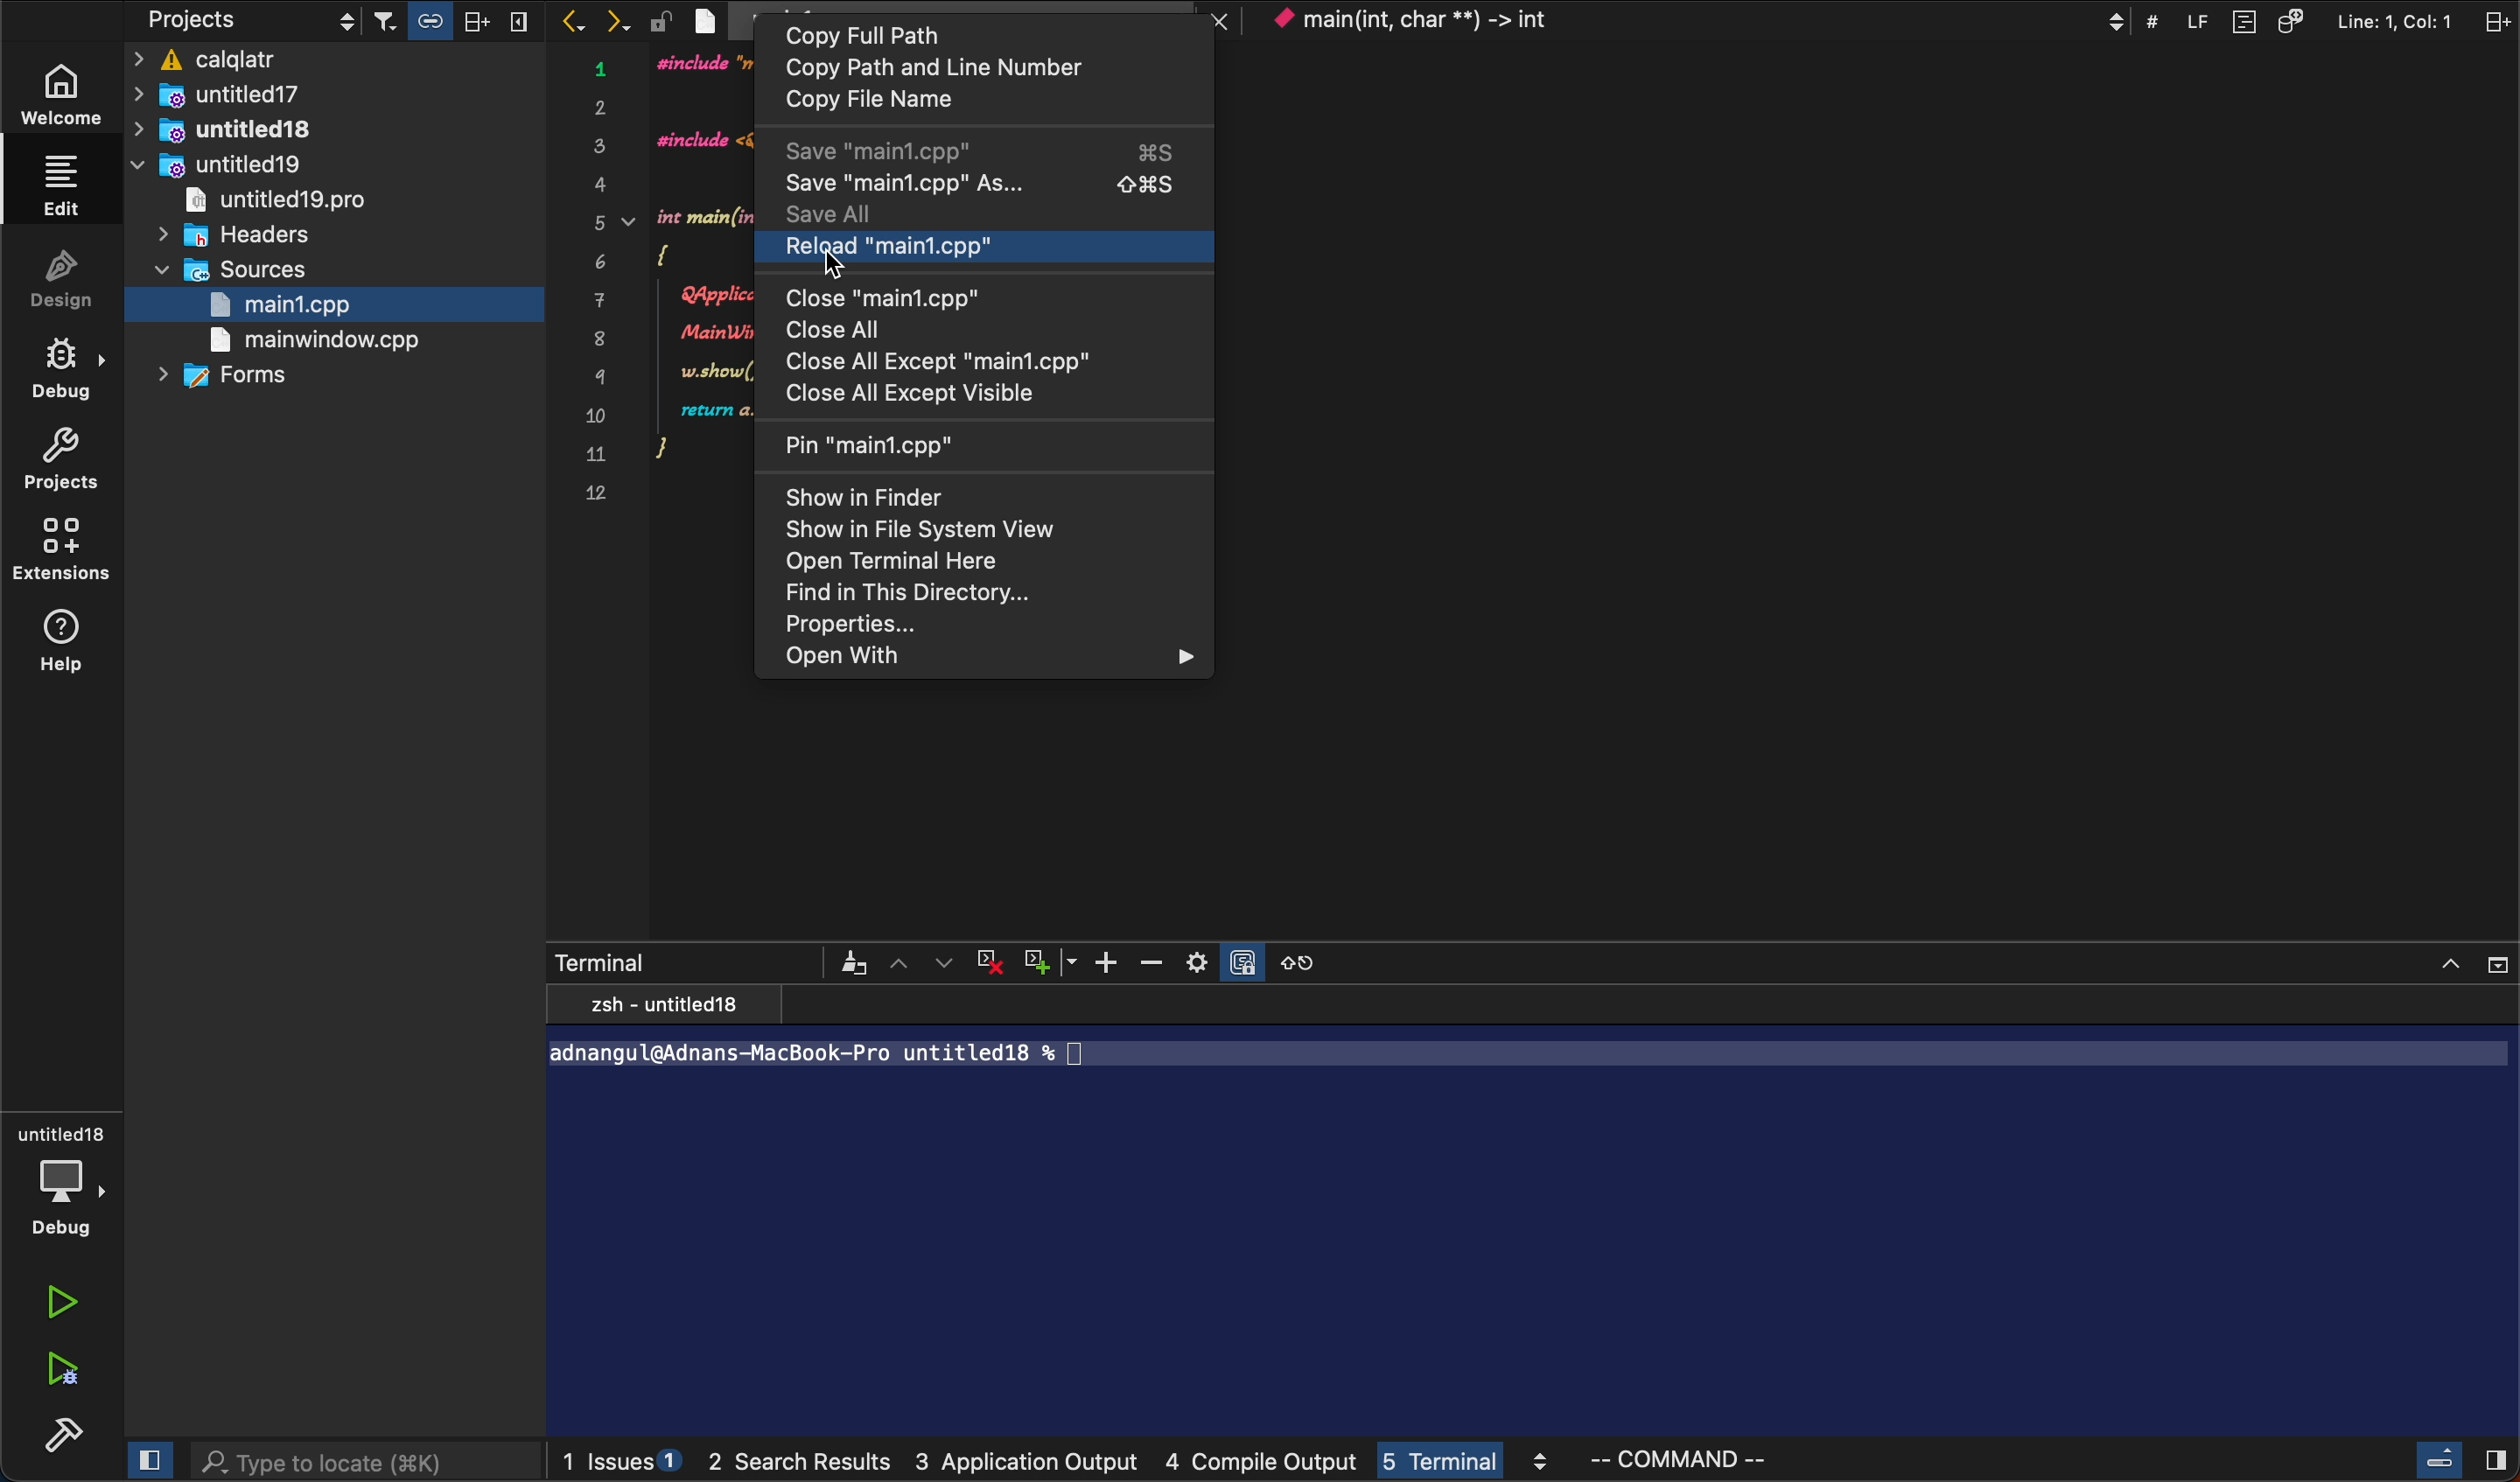 The height and width of the screenshot is (1482, 2520). I want to click on properties, so click(946, 626).